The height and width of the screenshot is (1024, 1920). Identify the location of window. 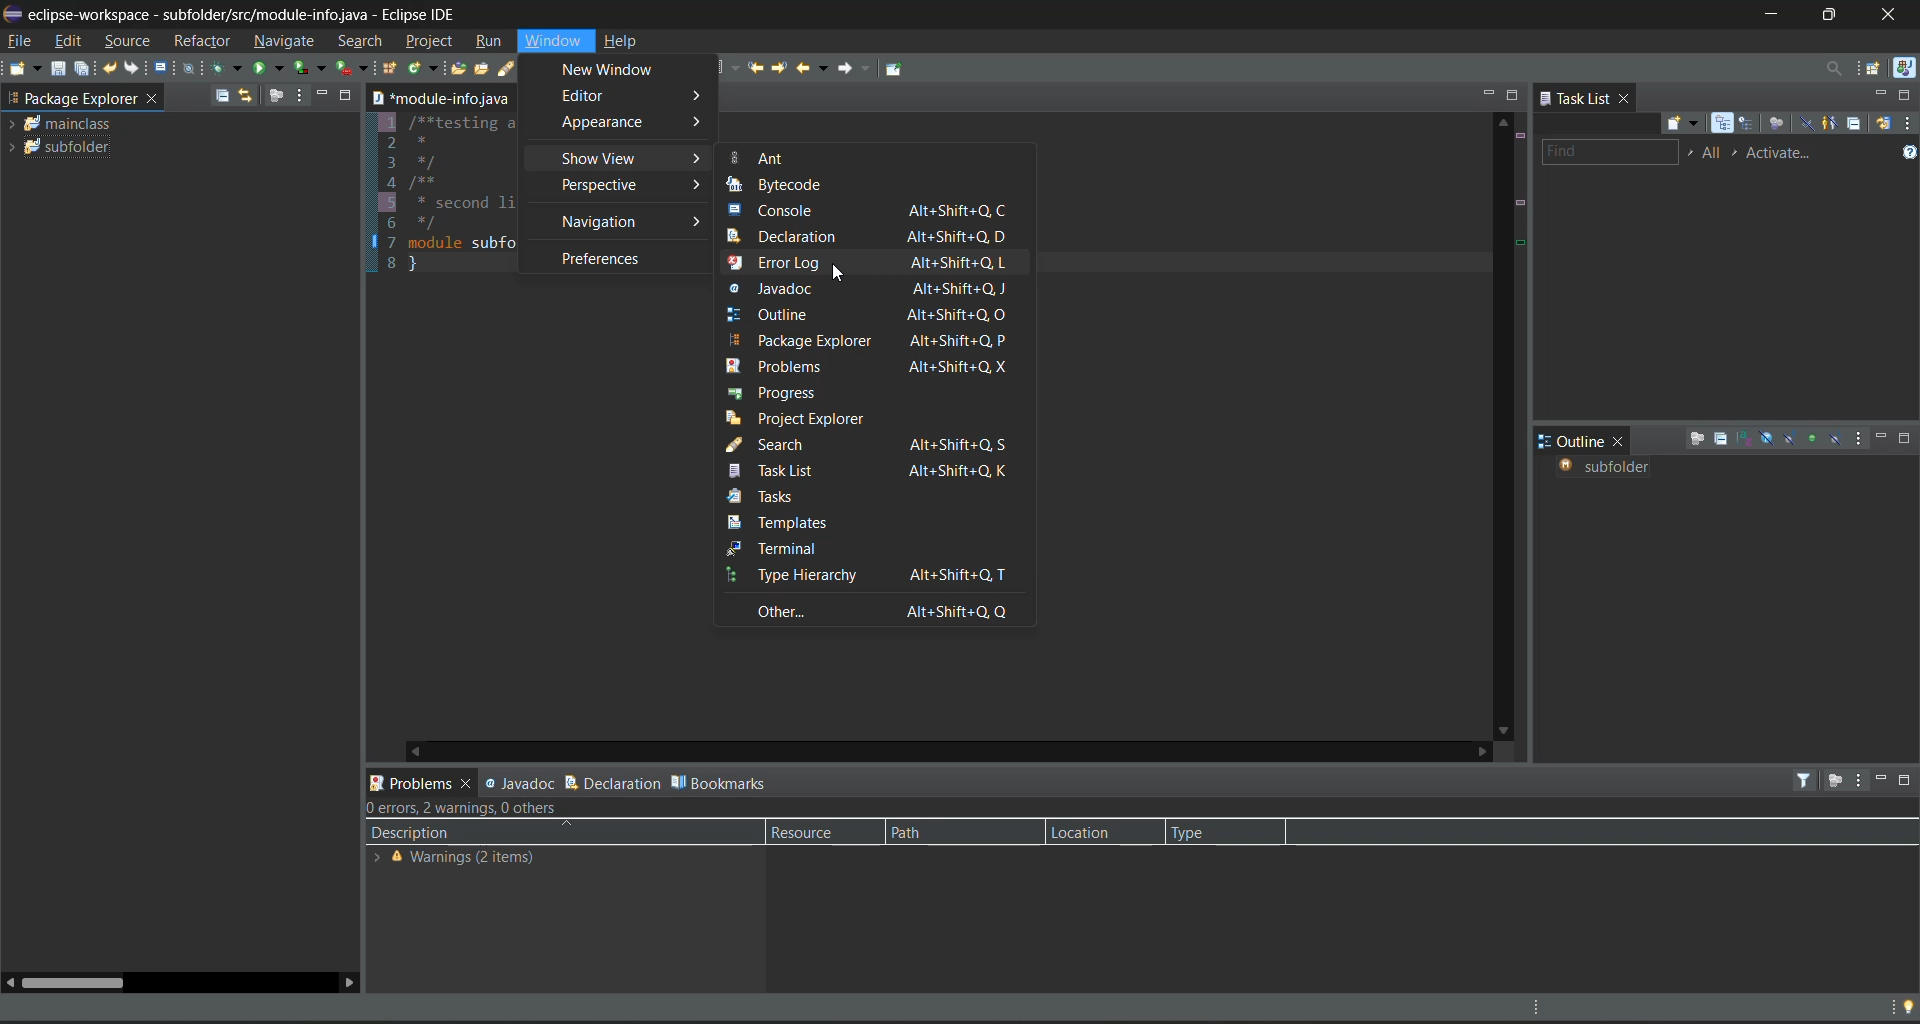
(555, 41).